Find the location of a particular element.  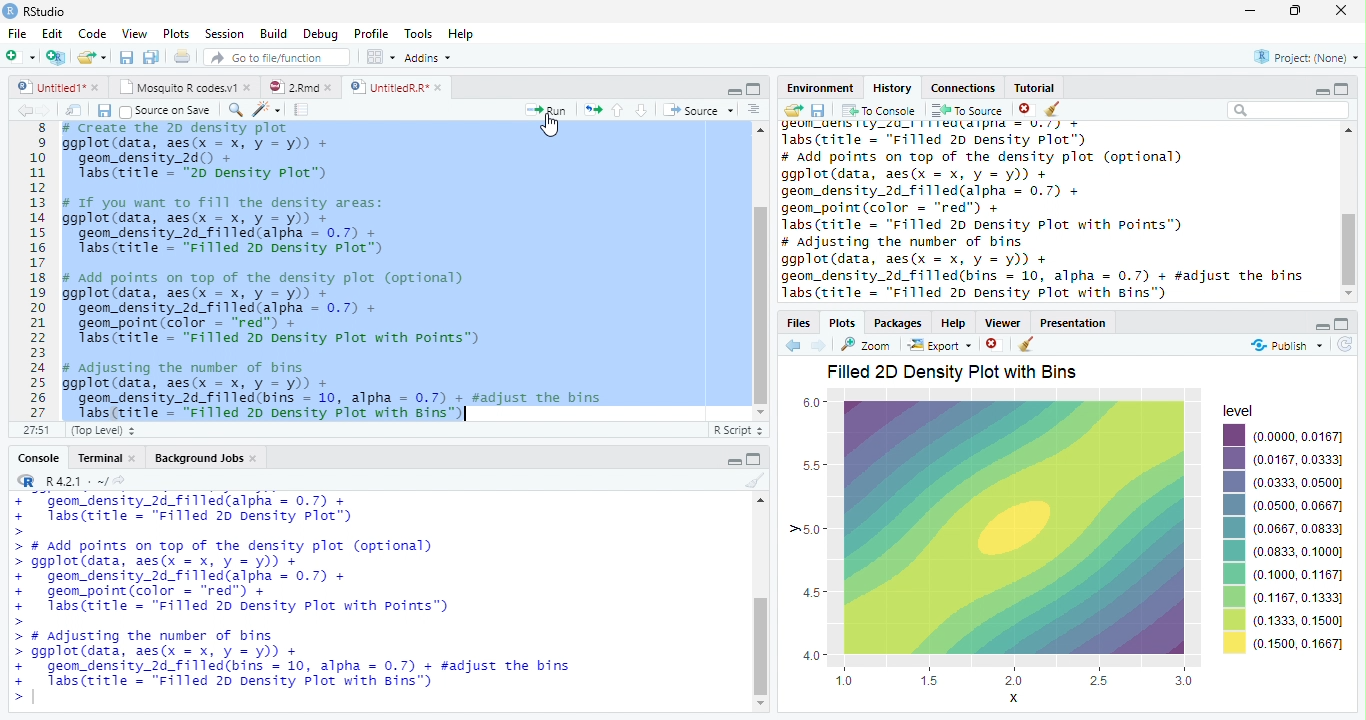

back is located at coordinates (790, 345).